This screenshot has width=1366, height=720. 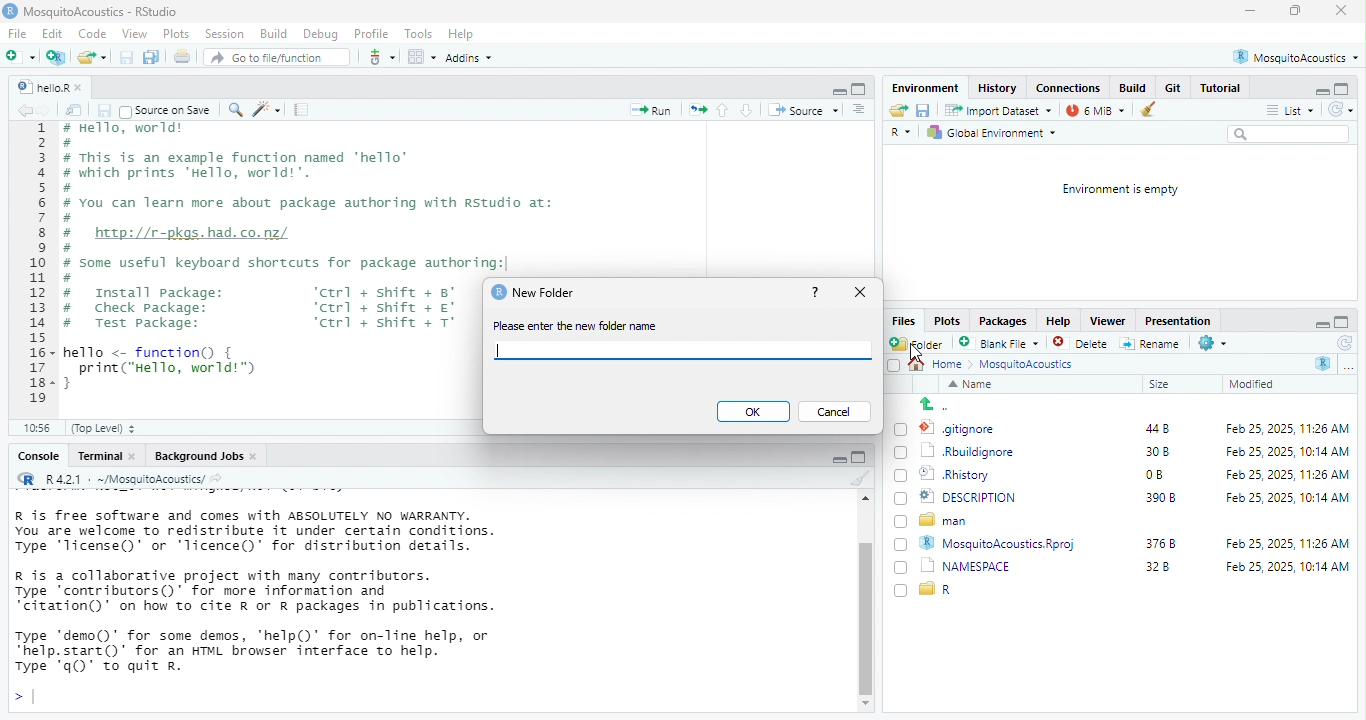 I want to click on minimize, so click(x=1250, y=12).